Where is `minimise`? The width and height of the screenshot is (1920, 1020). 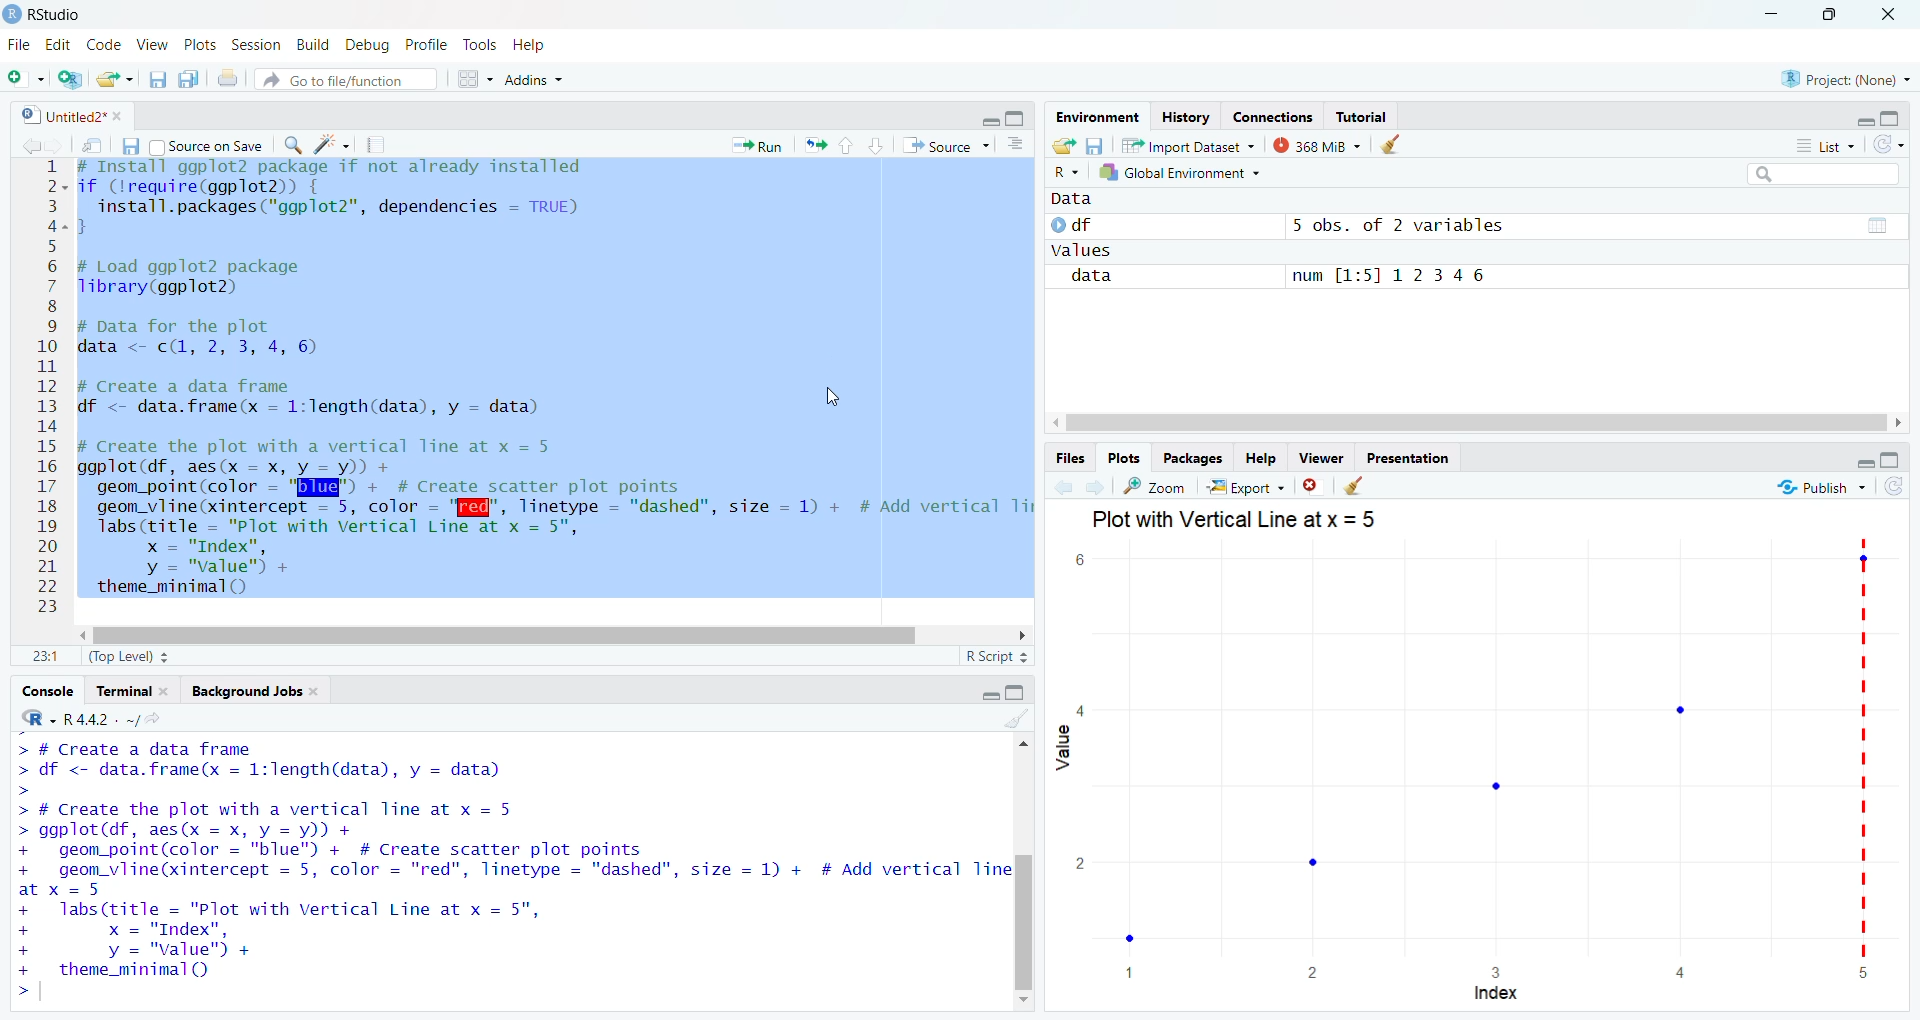
minimise is located at coordinates (1772, 8).